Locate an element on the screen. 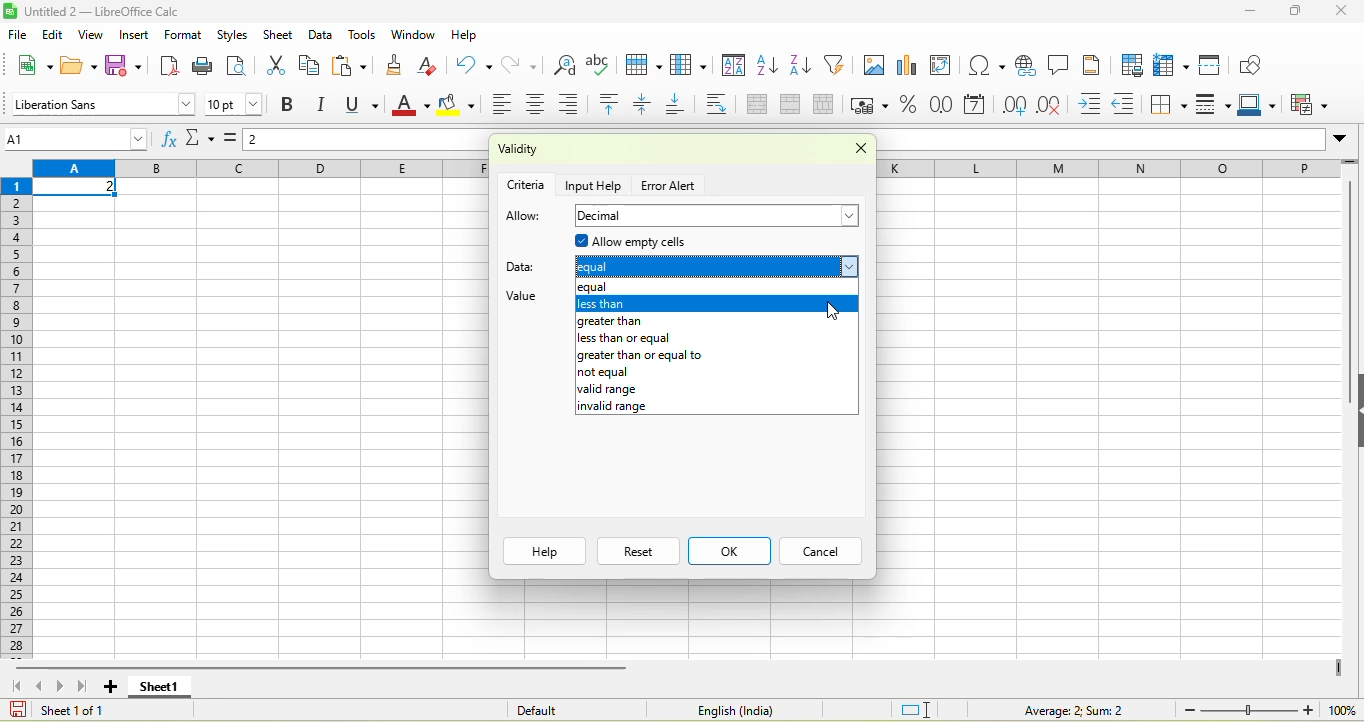 The width and height of the screenshot is (1364, 722). data is located at coordinates (321, 34).